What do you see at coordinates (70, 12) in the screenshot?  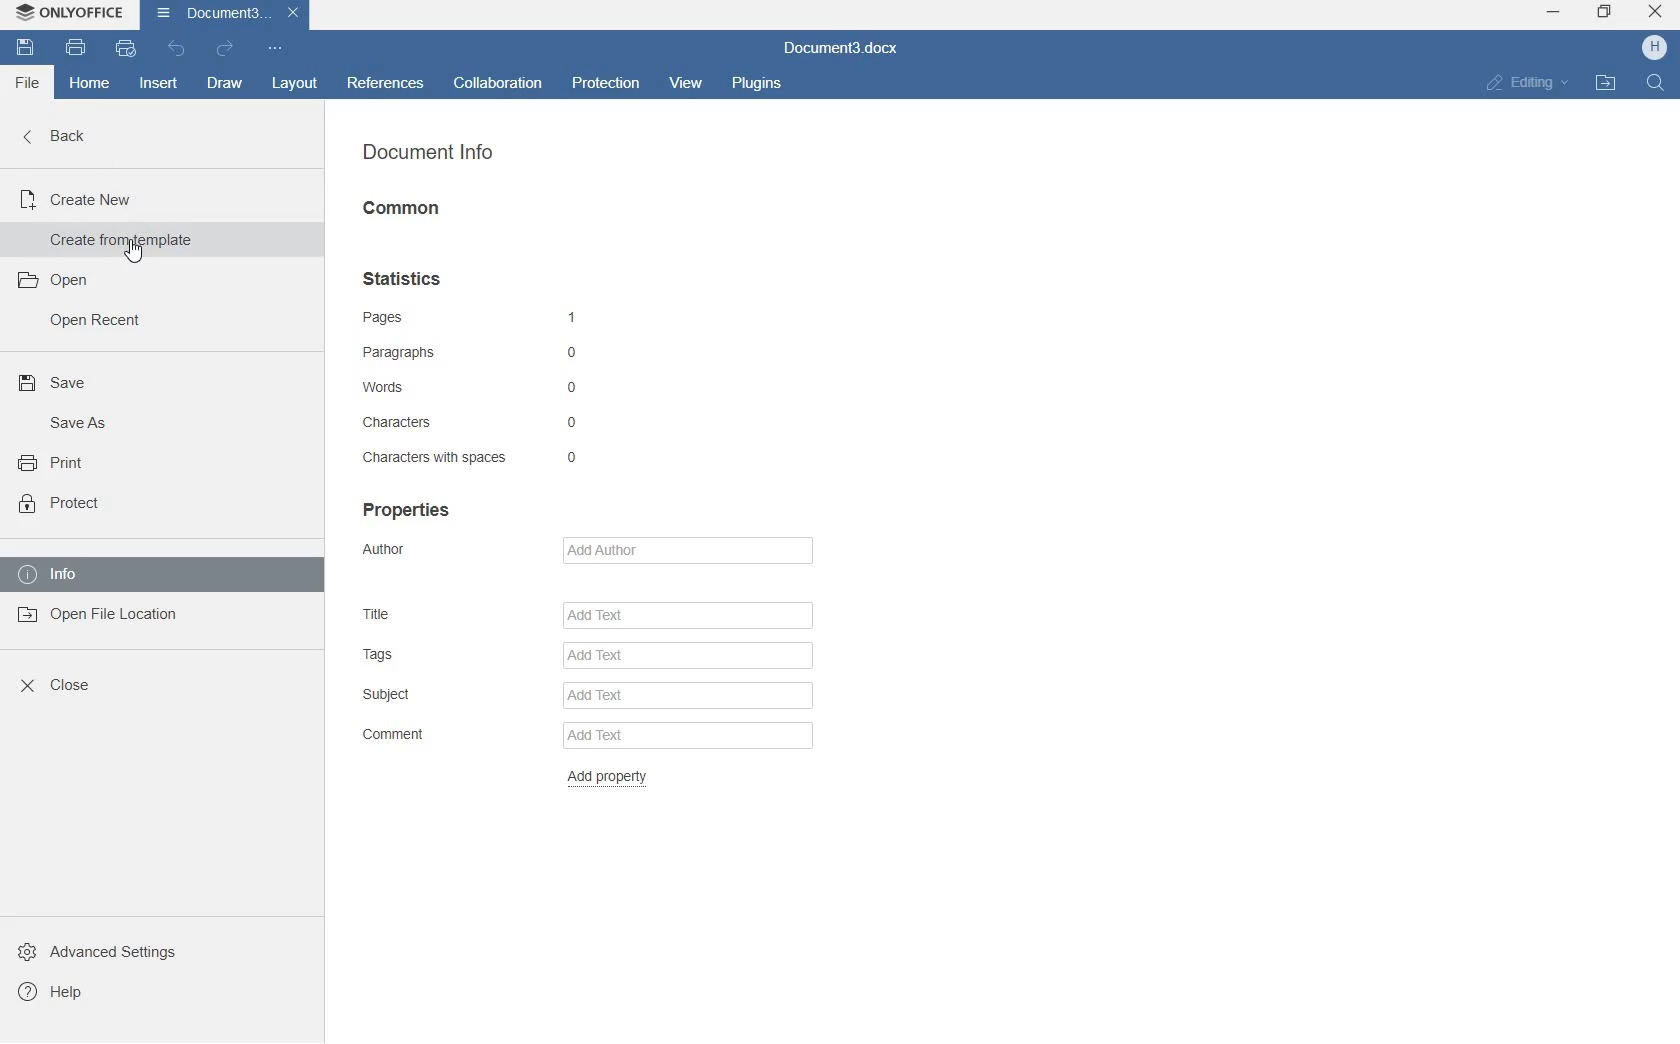 I see `onlyoffice` at bounding box center [70, 12].